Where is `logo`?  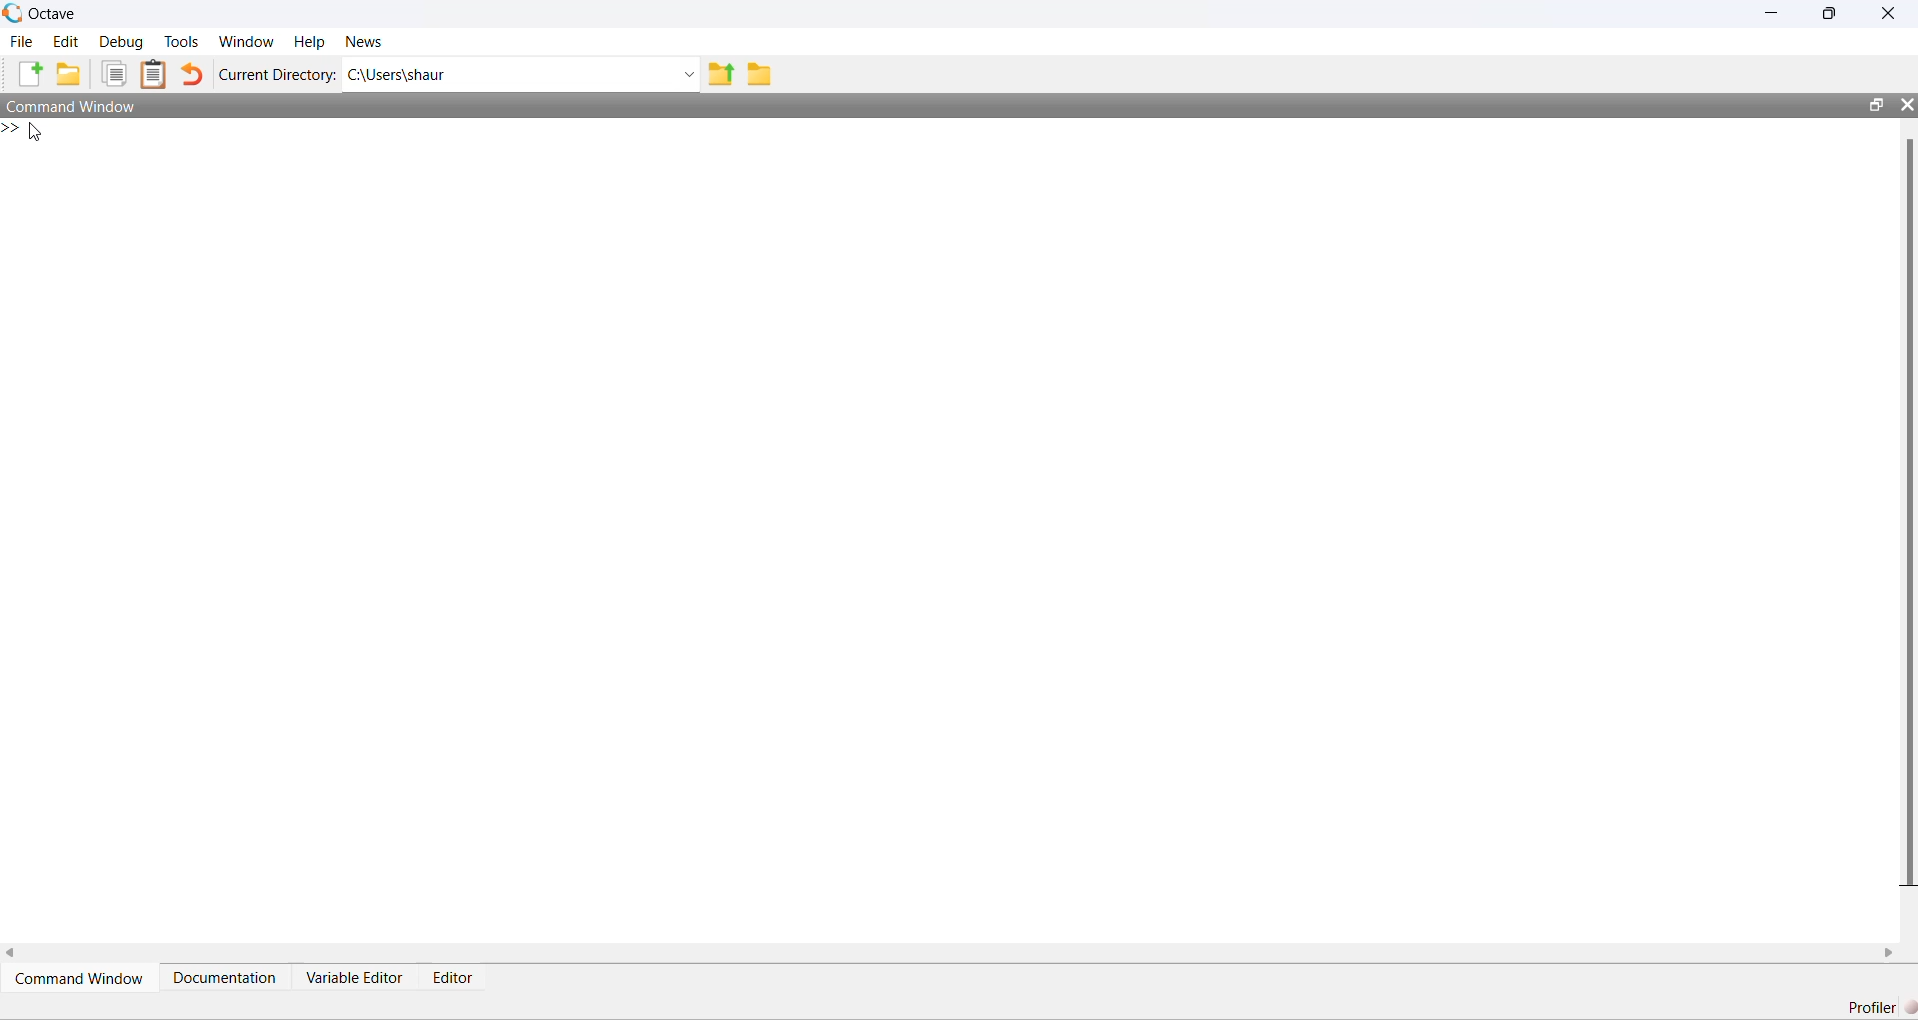 logo is located at coordinates (14, 13).